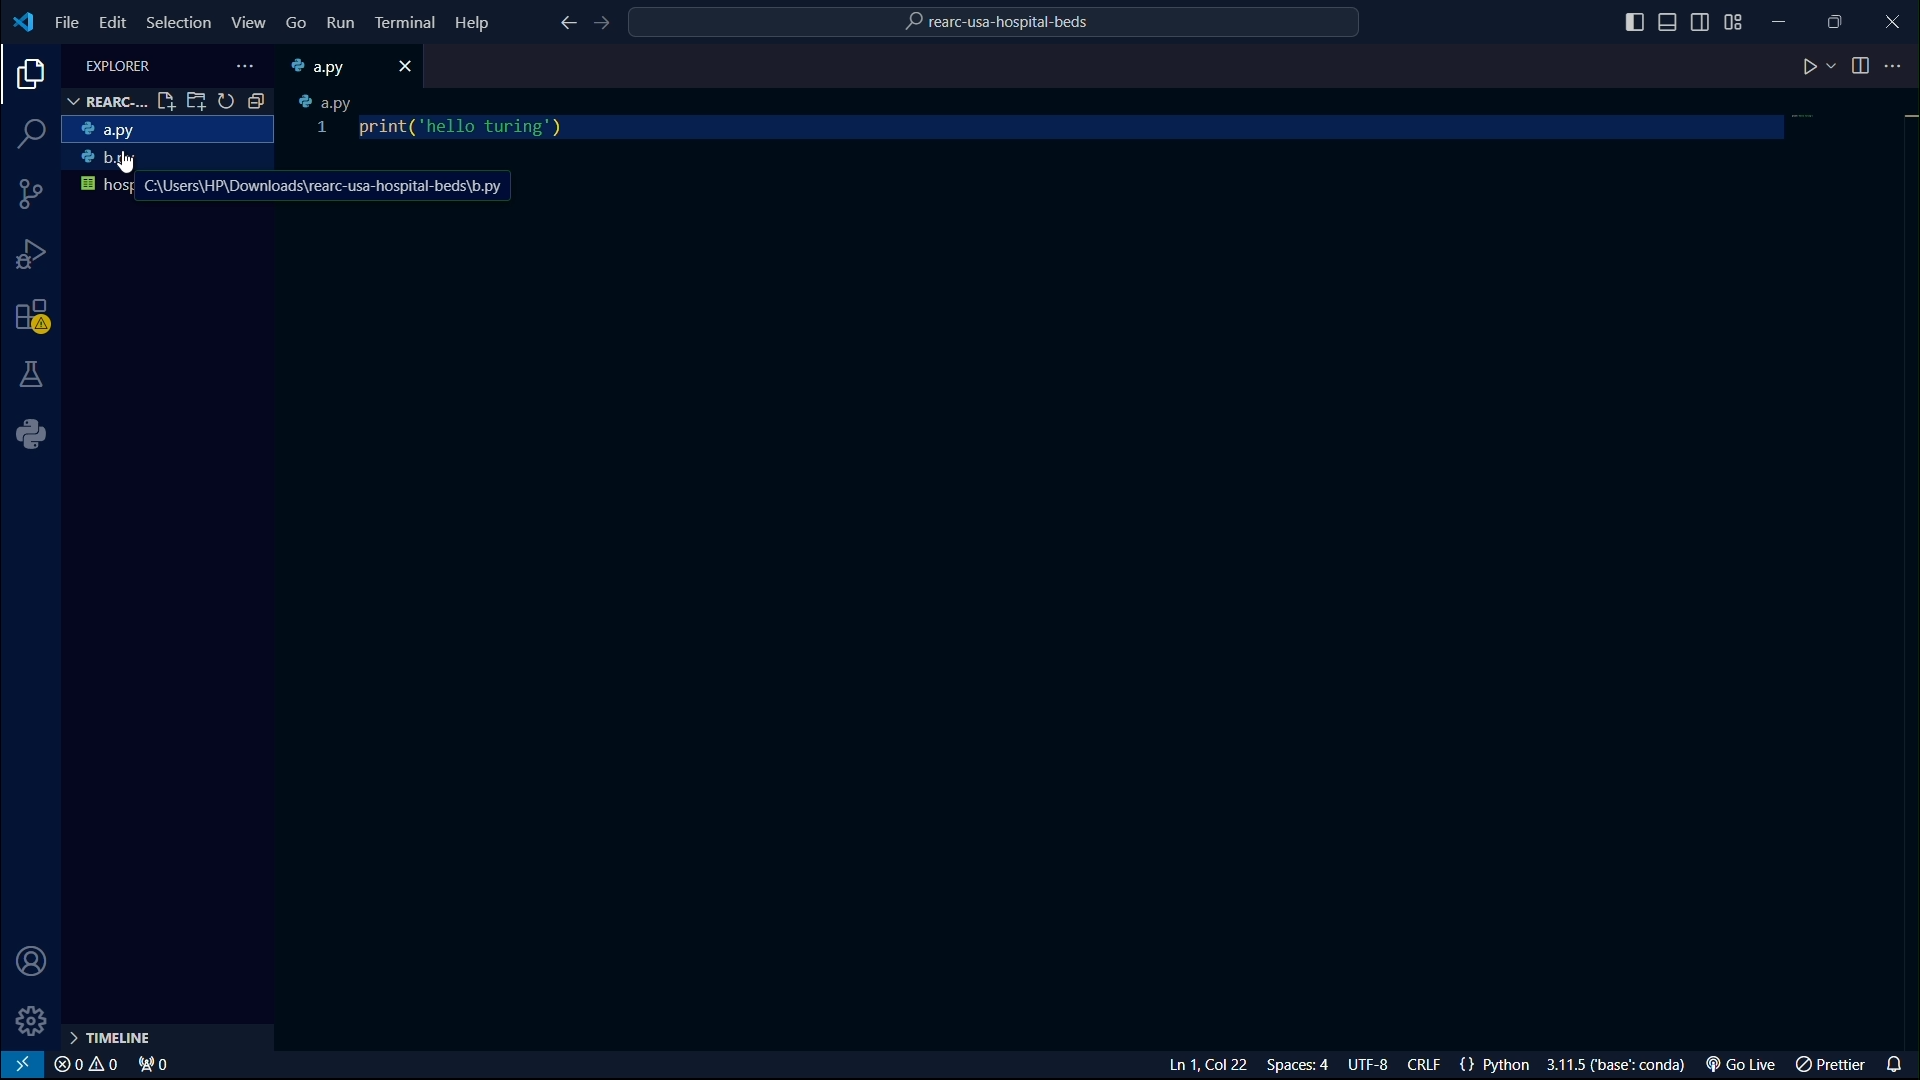 Image resolution: width=1920 pixels, height=1080 pixels. Describe the element at coordinates (322, 130) in the screenshot. I see `1` at that location.